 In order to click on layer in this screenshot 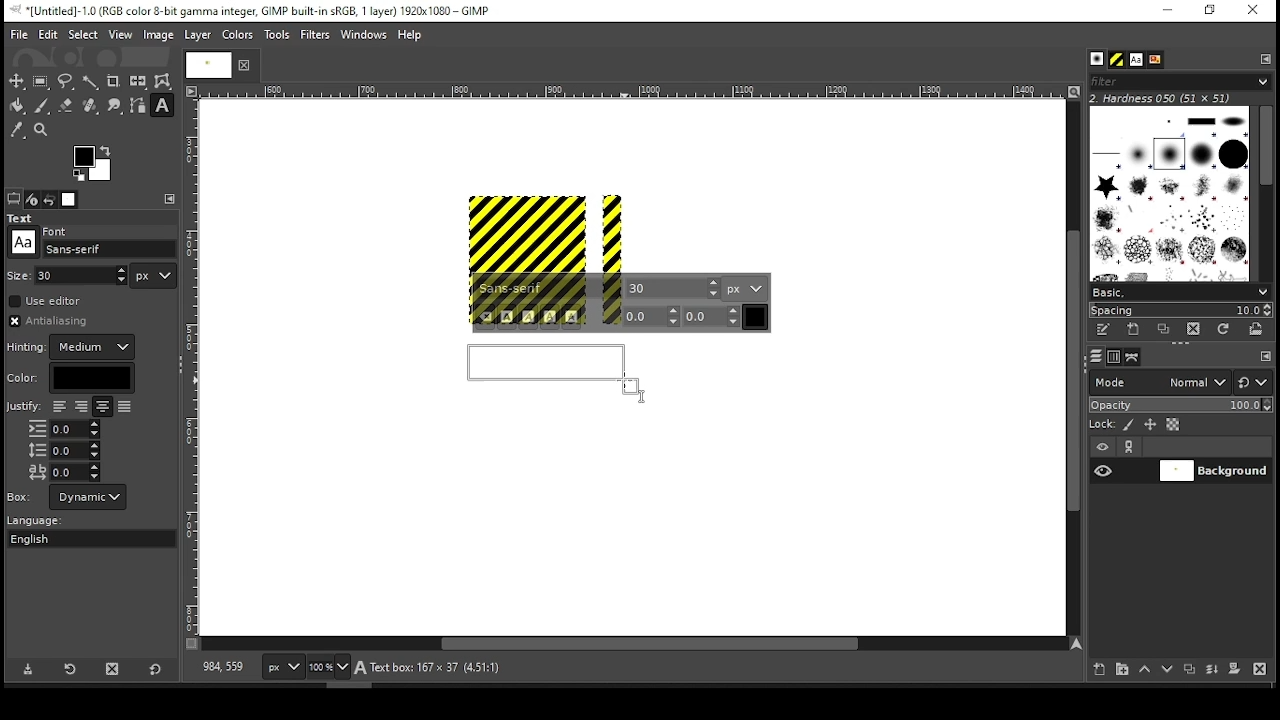, I will do `click(196, 35)`.